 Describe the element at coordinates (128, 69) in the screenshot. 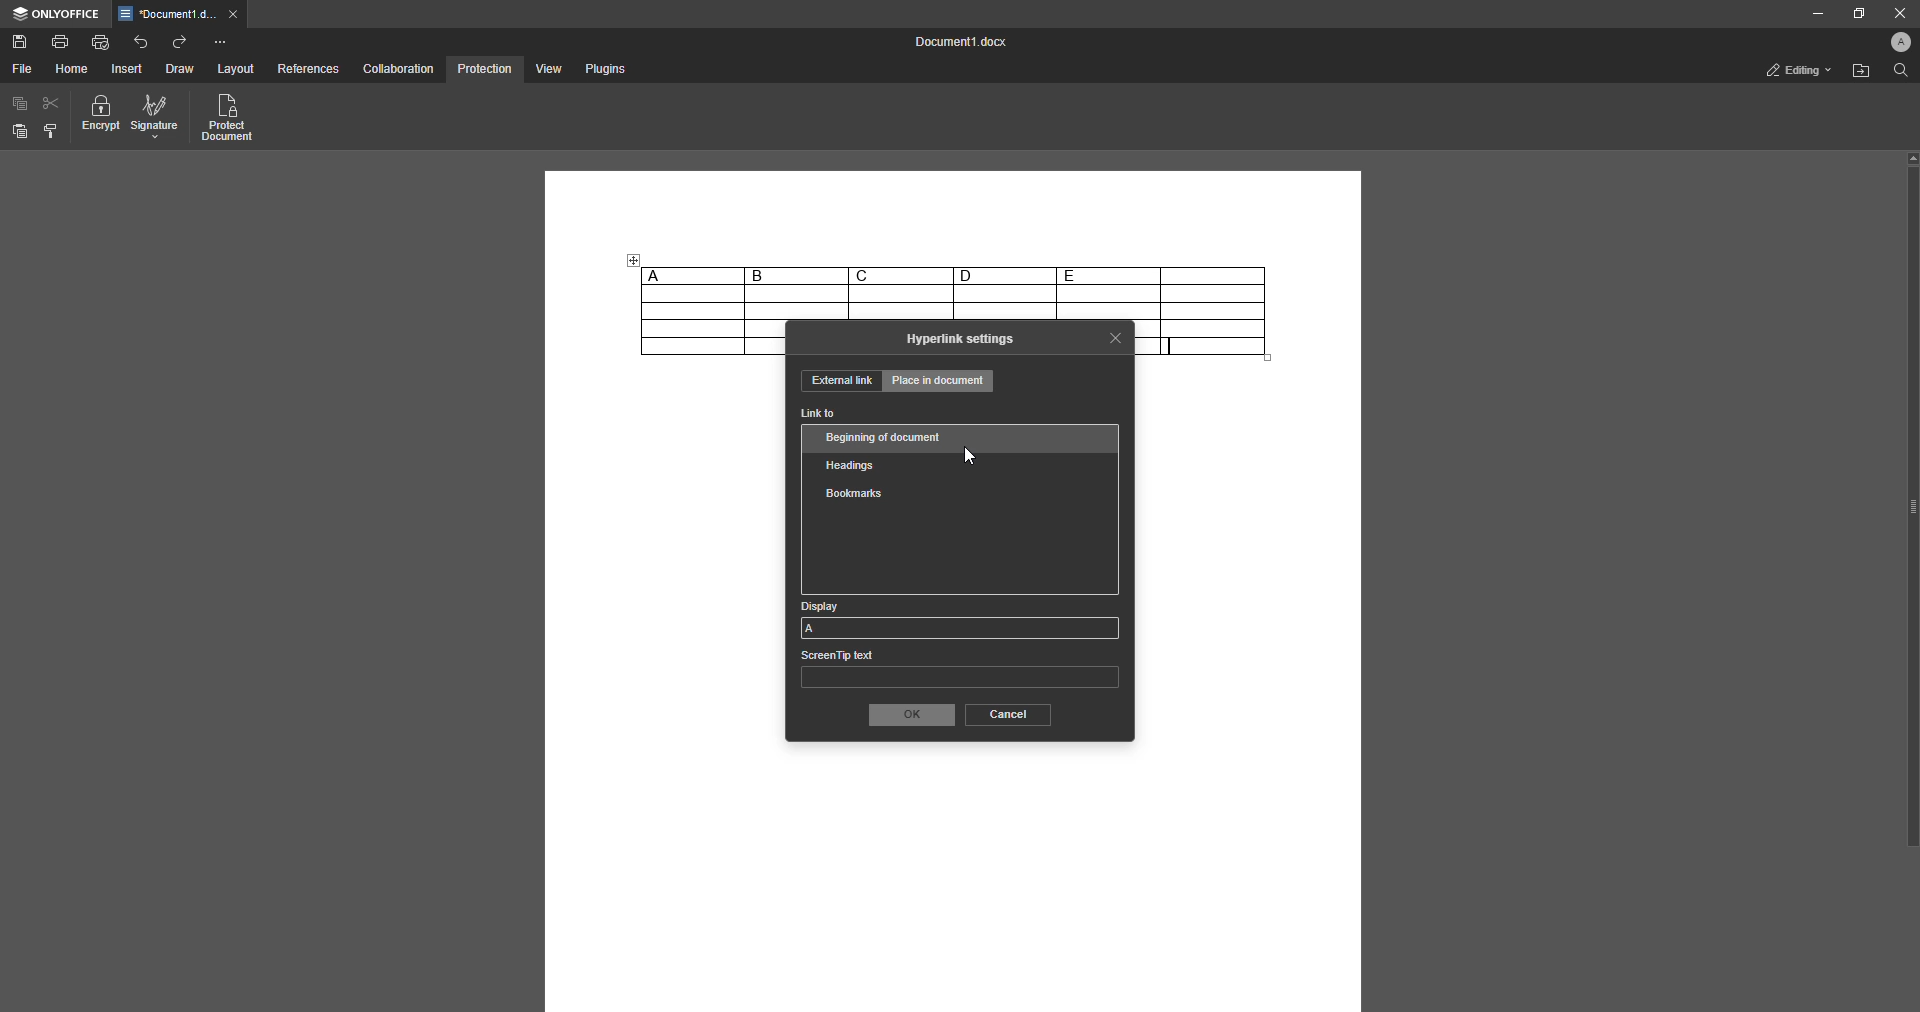

I see `Insert` at that location.